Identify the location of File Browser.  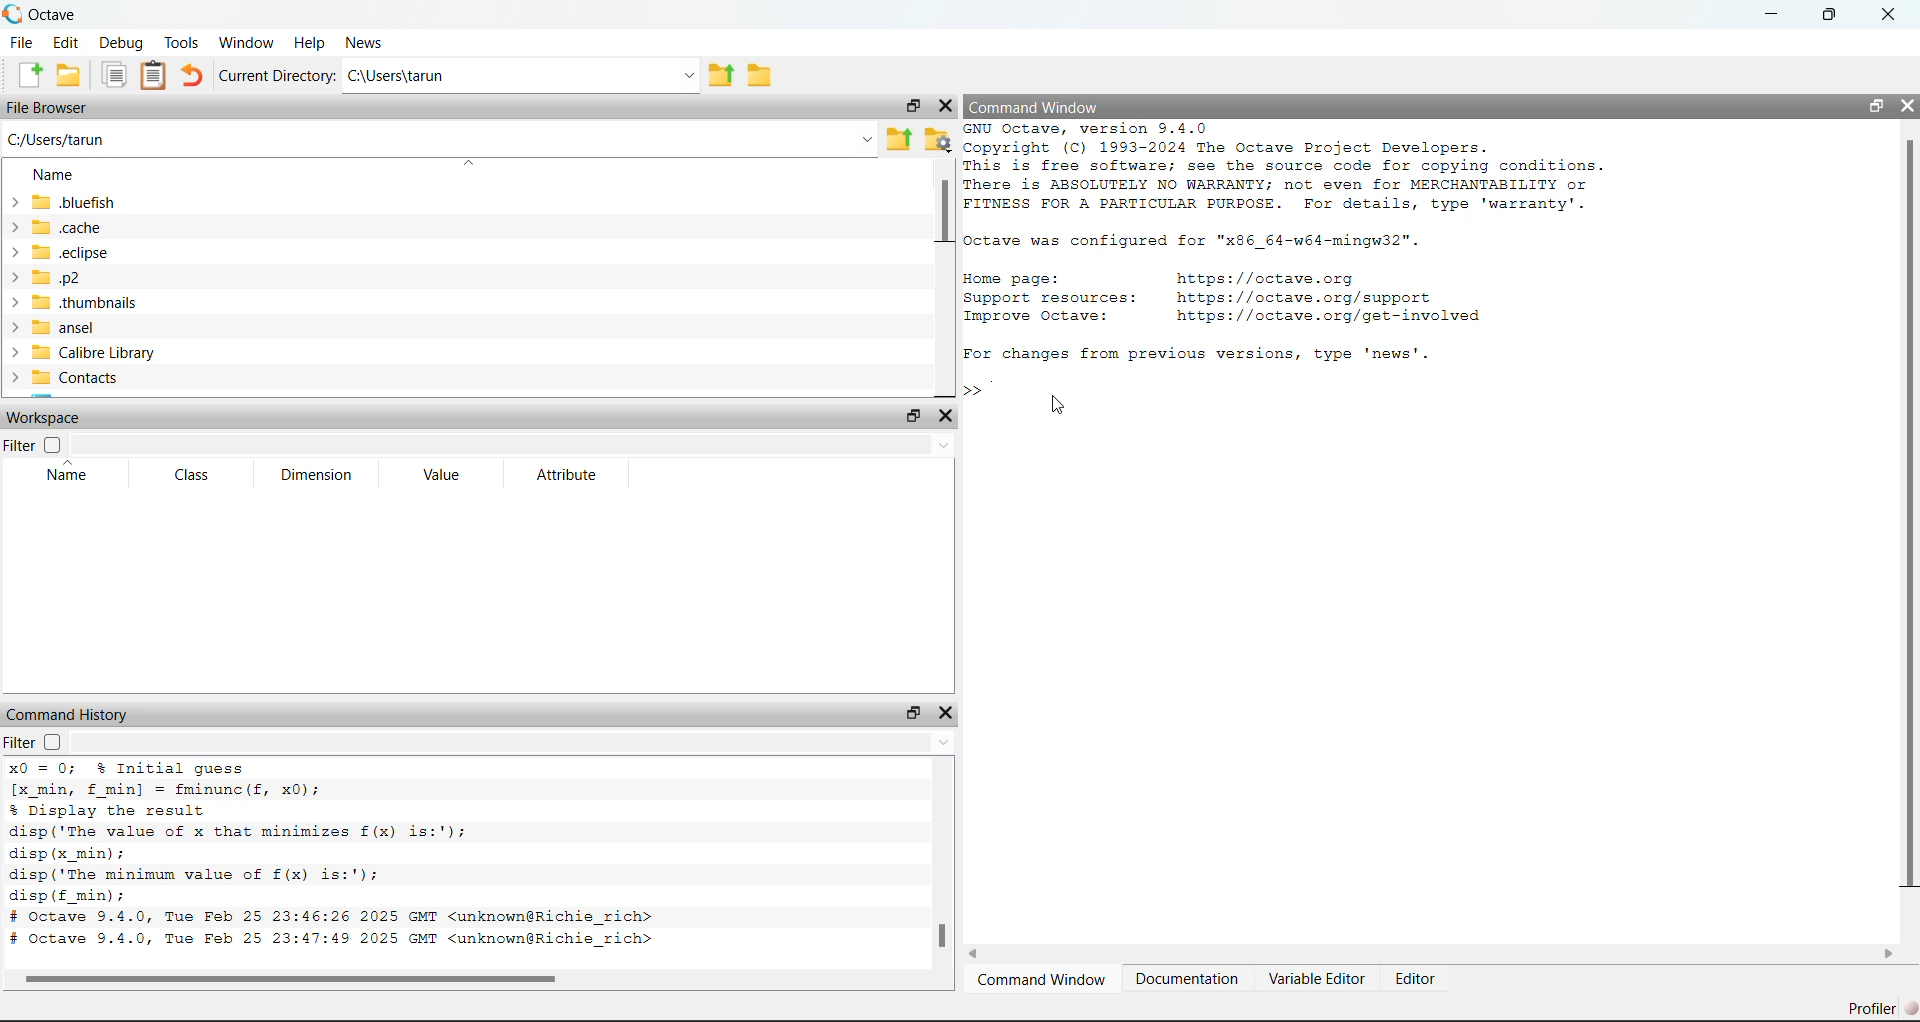
(50, 107).